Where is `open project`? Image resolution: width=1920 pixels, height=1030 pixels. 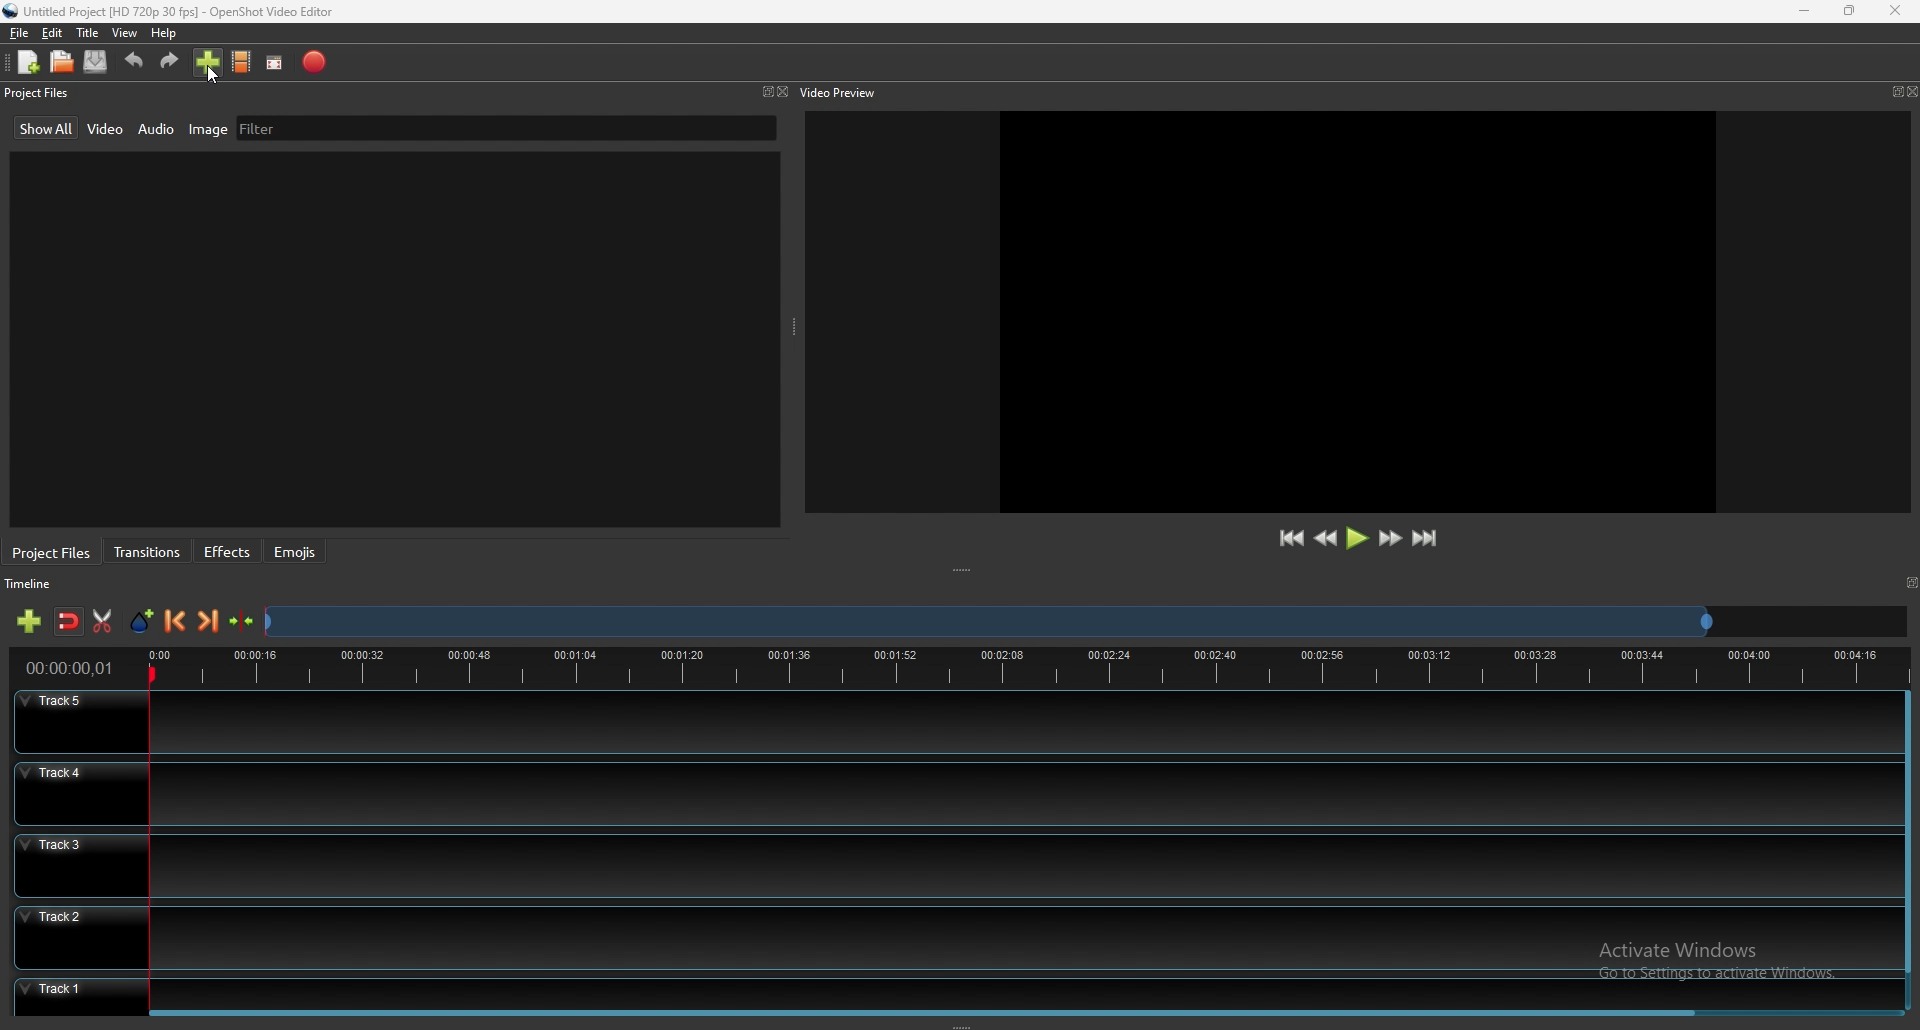
open project is located at coordinates (62, 60).